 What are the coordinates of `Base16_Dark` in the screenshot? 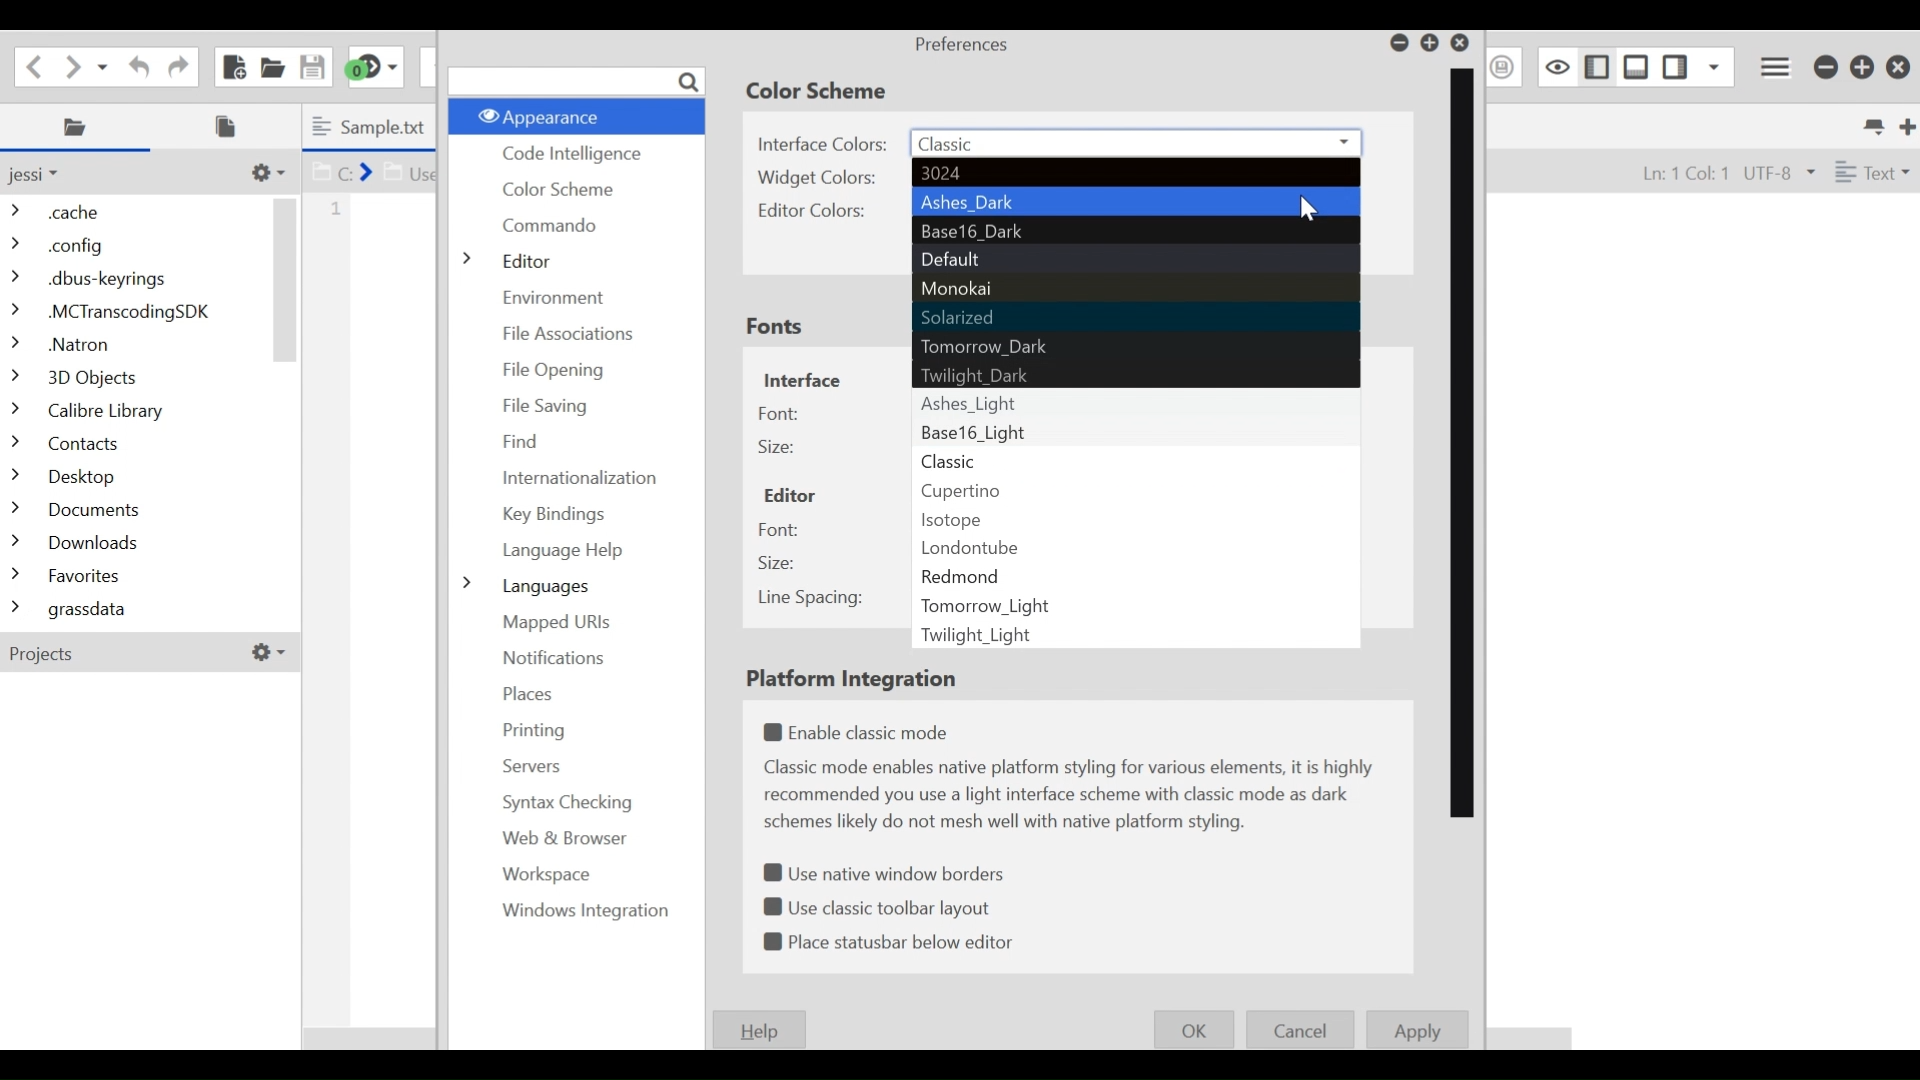 It's located at (1134, 232).